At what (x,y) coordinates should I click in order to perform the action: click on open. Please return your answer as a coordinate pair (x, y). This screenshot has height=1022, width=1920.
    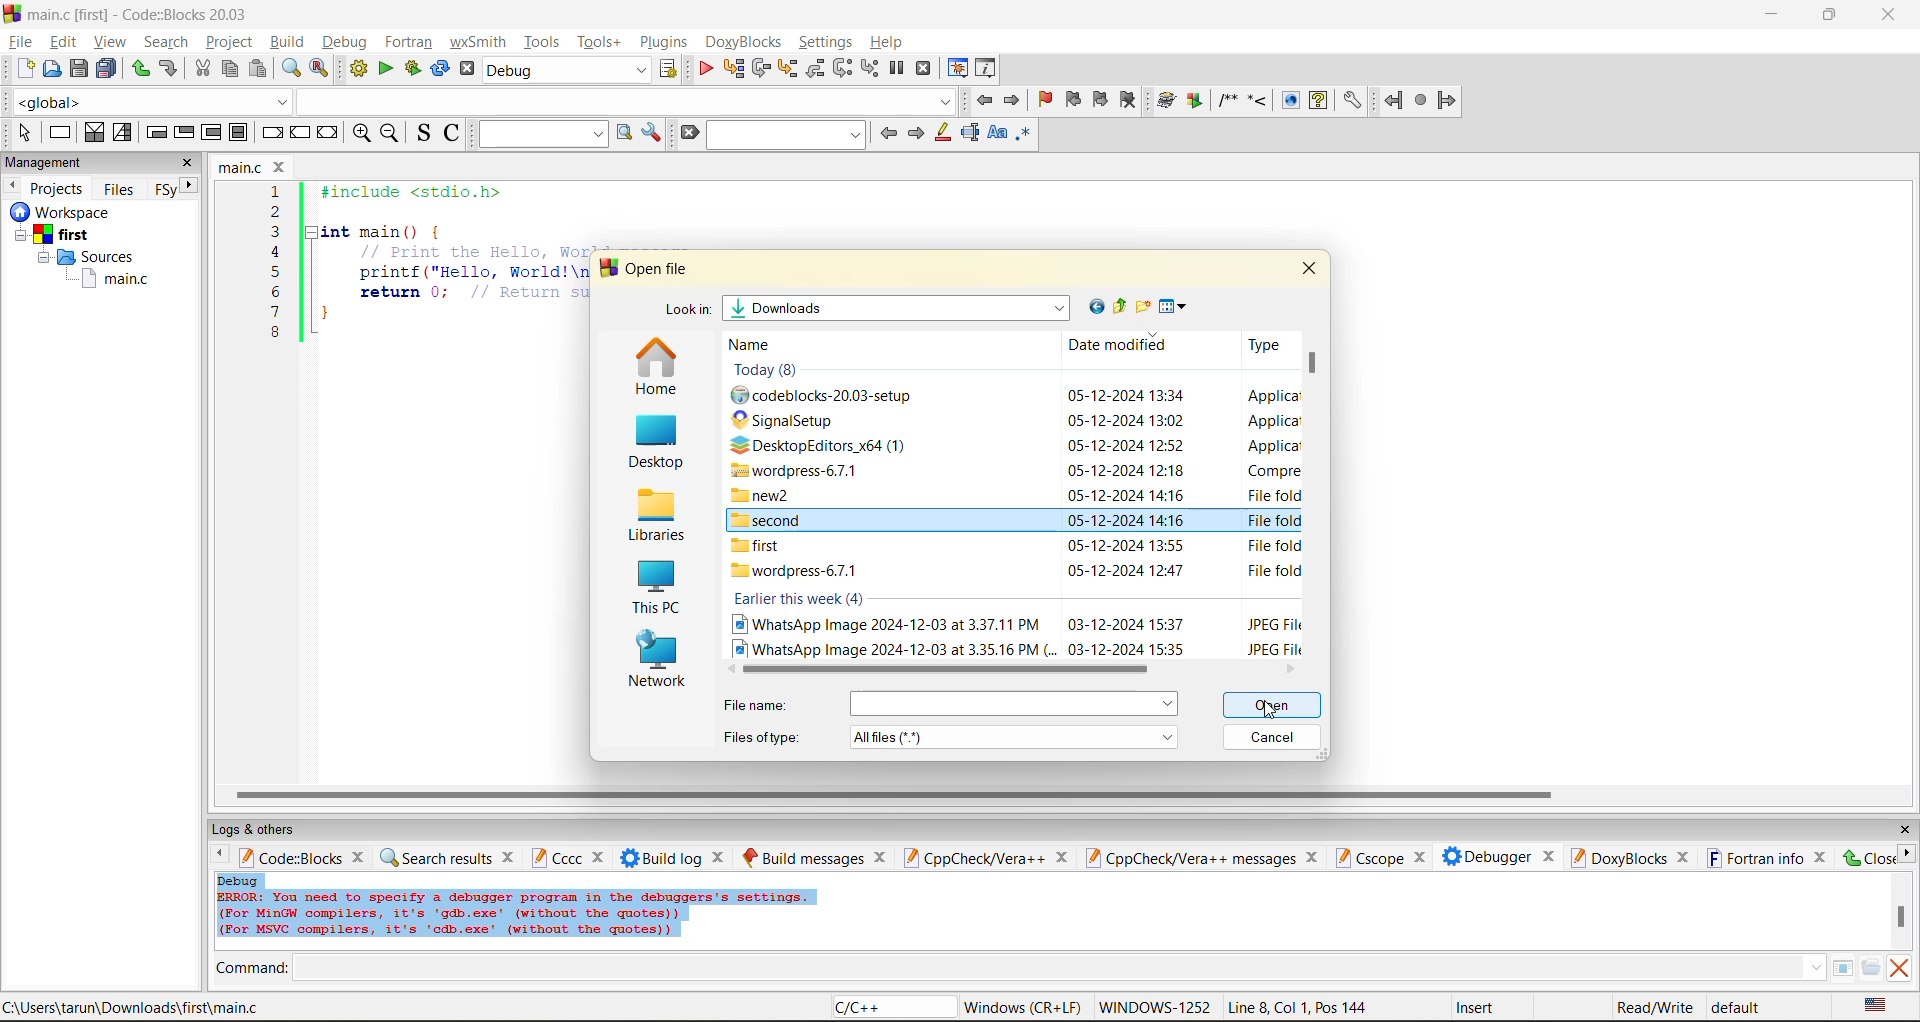
    Looking at the image, I should click on (1275, 705).